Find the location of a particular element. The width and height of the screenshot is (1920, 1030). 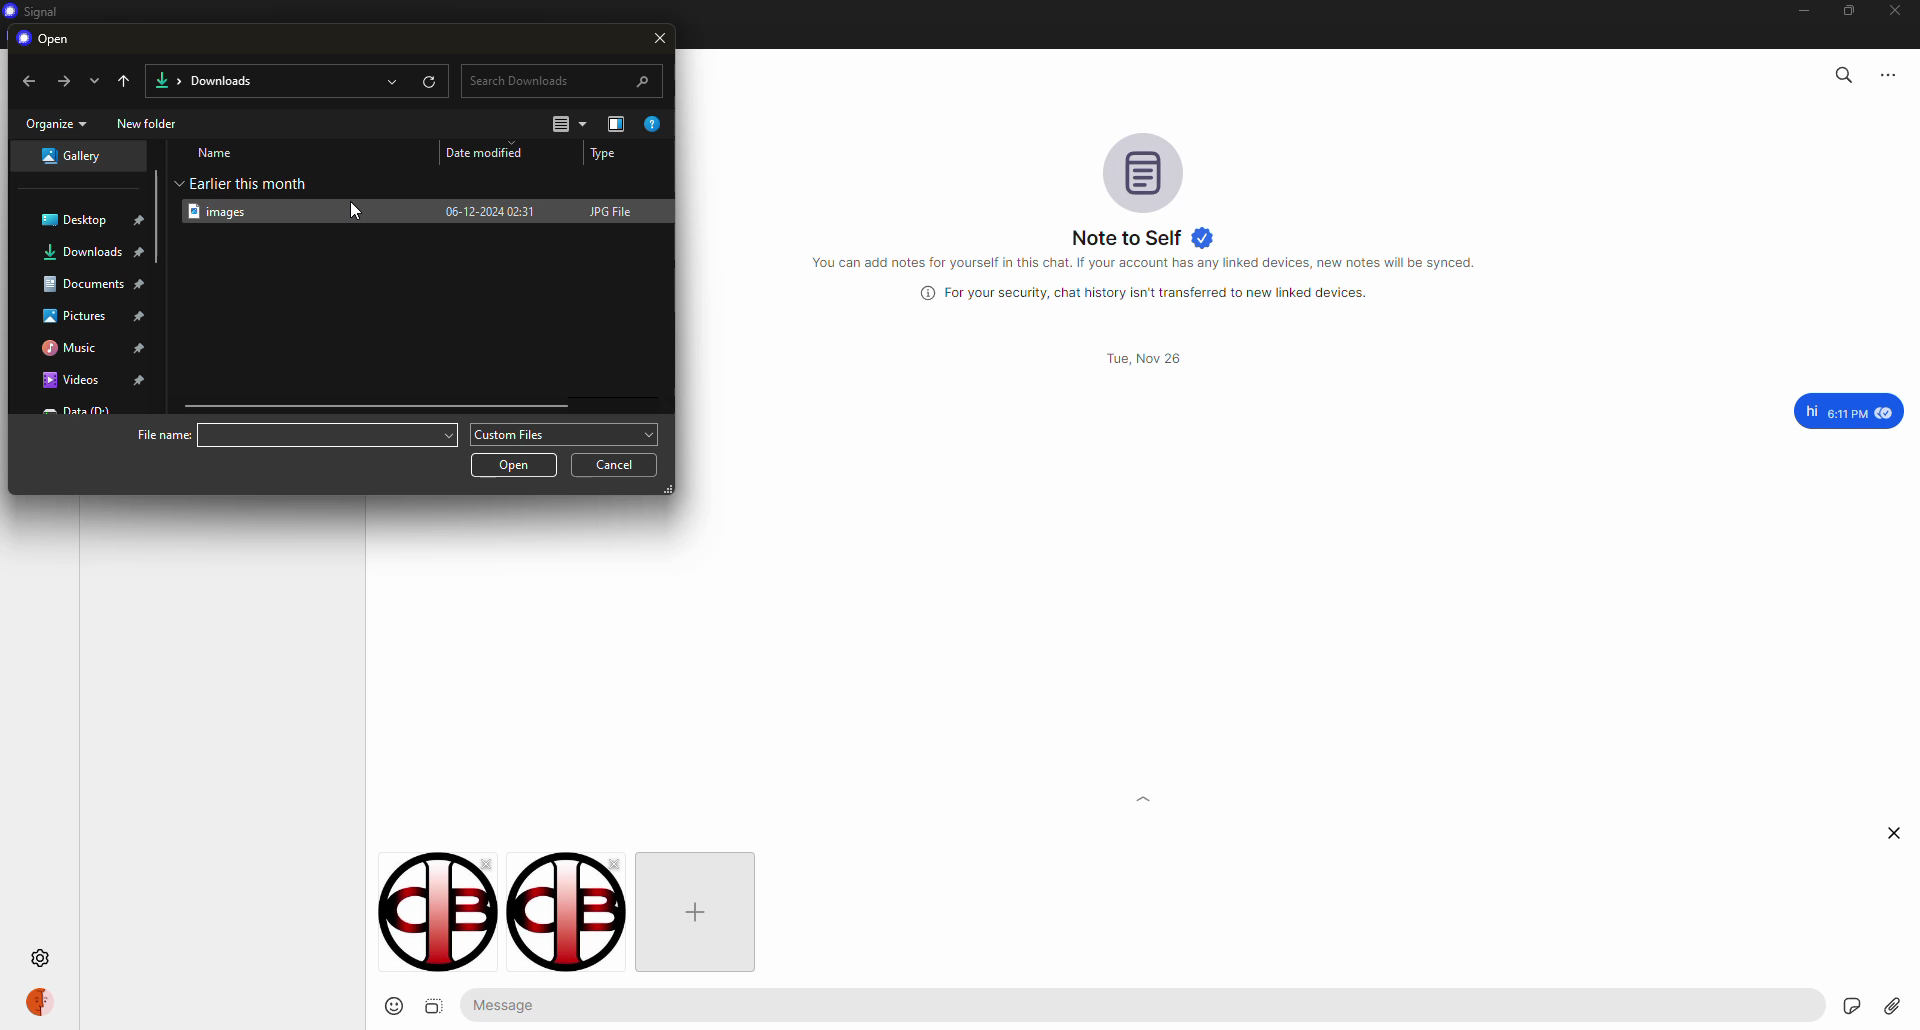

location is located at coordinates (69, 347).